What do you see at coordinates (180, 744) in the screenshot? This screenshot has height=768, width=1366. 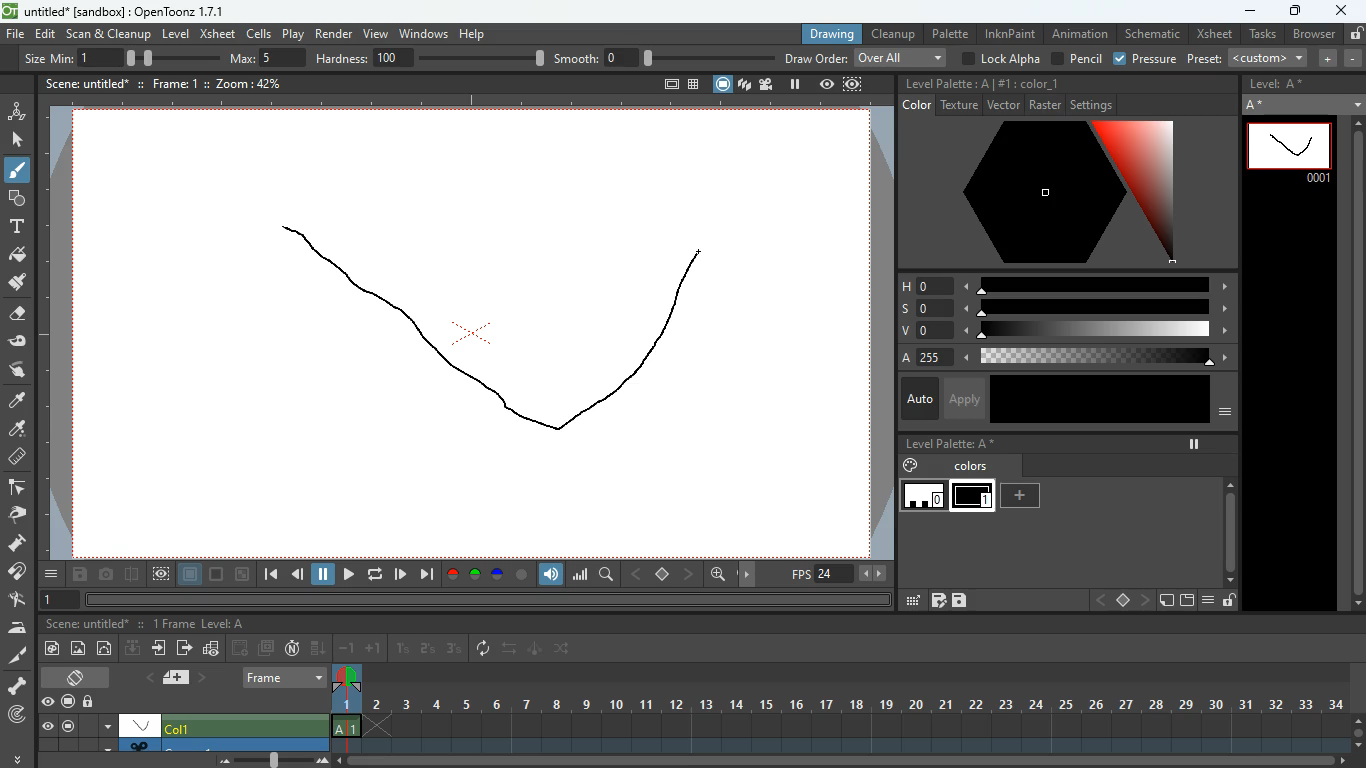 I see `Column` at bounding box center [180, 744].